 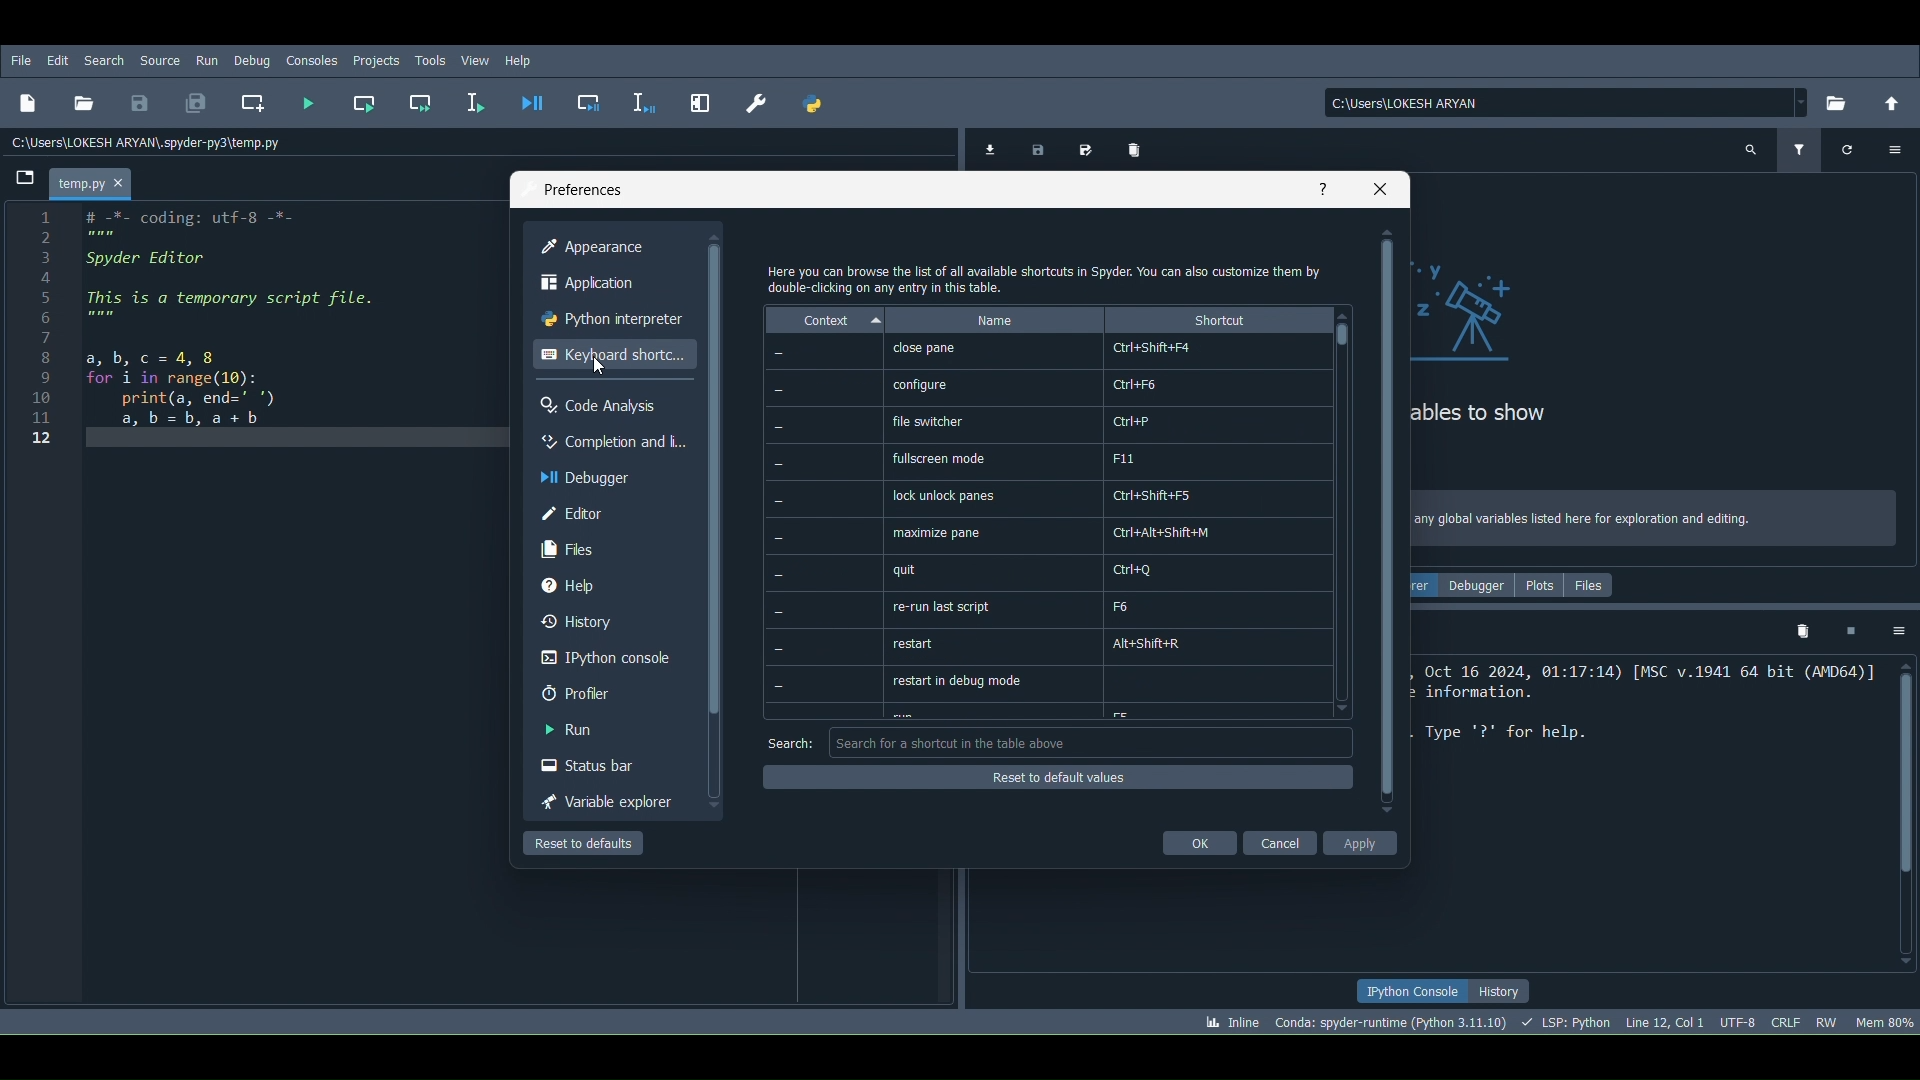 What do you see at coordinates (1567, 1021) in the screenshot?
I see `Completions, linting code folding and symbols status` at bounding box center [1567, 1021].